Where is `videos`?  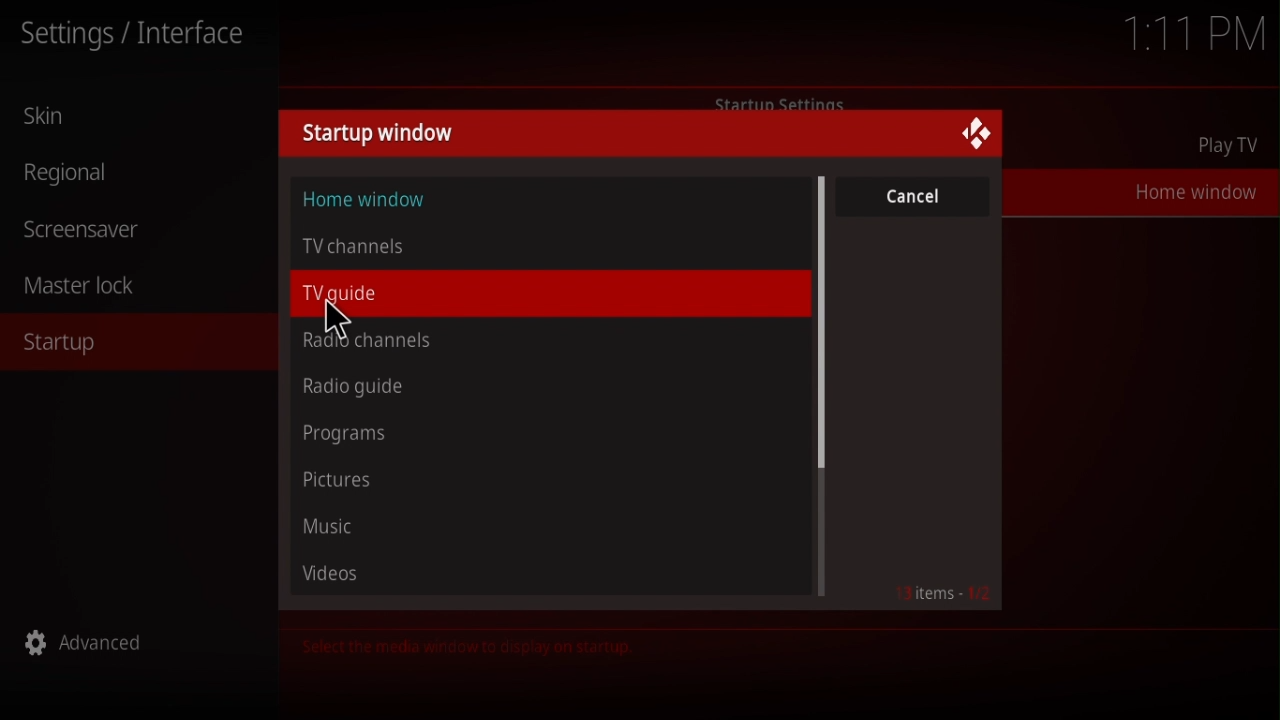 videos is located at coordinates (336, 573).